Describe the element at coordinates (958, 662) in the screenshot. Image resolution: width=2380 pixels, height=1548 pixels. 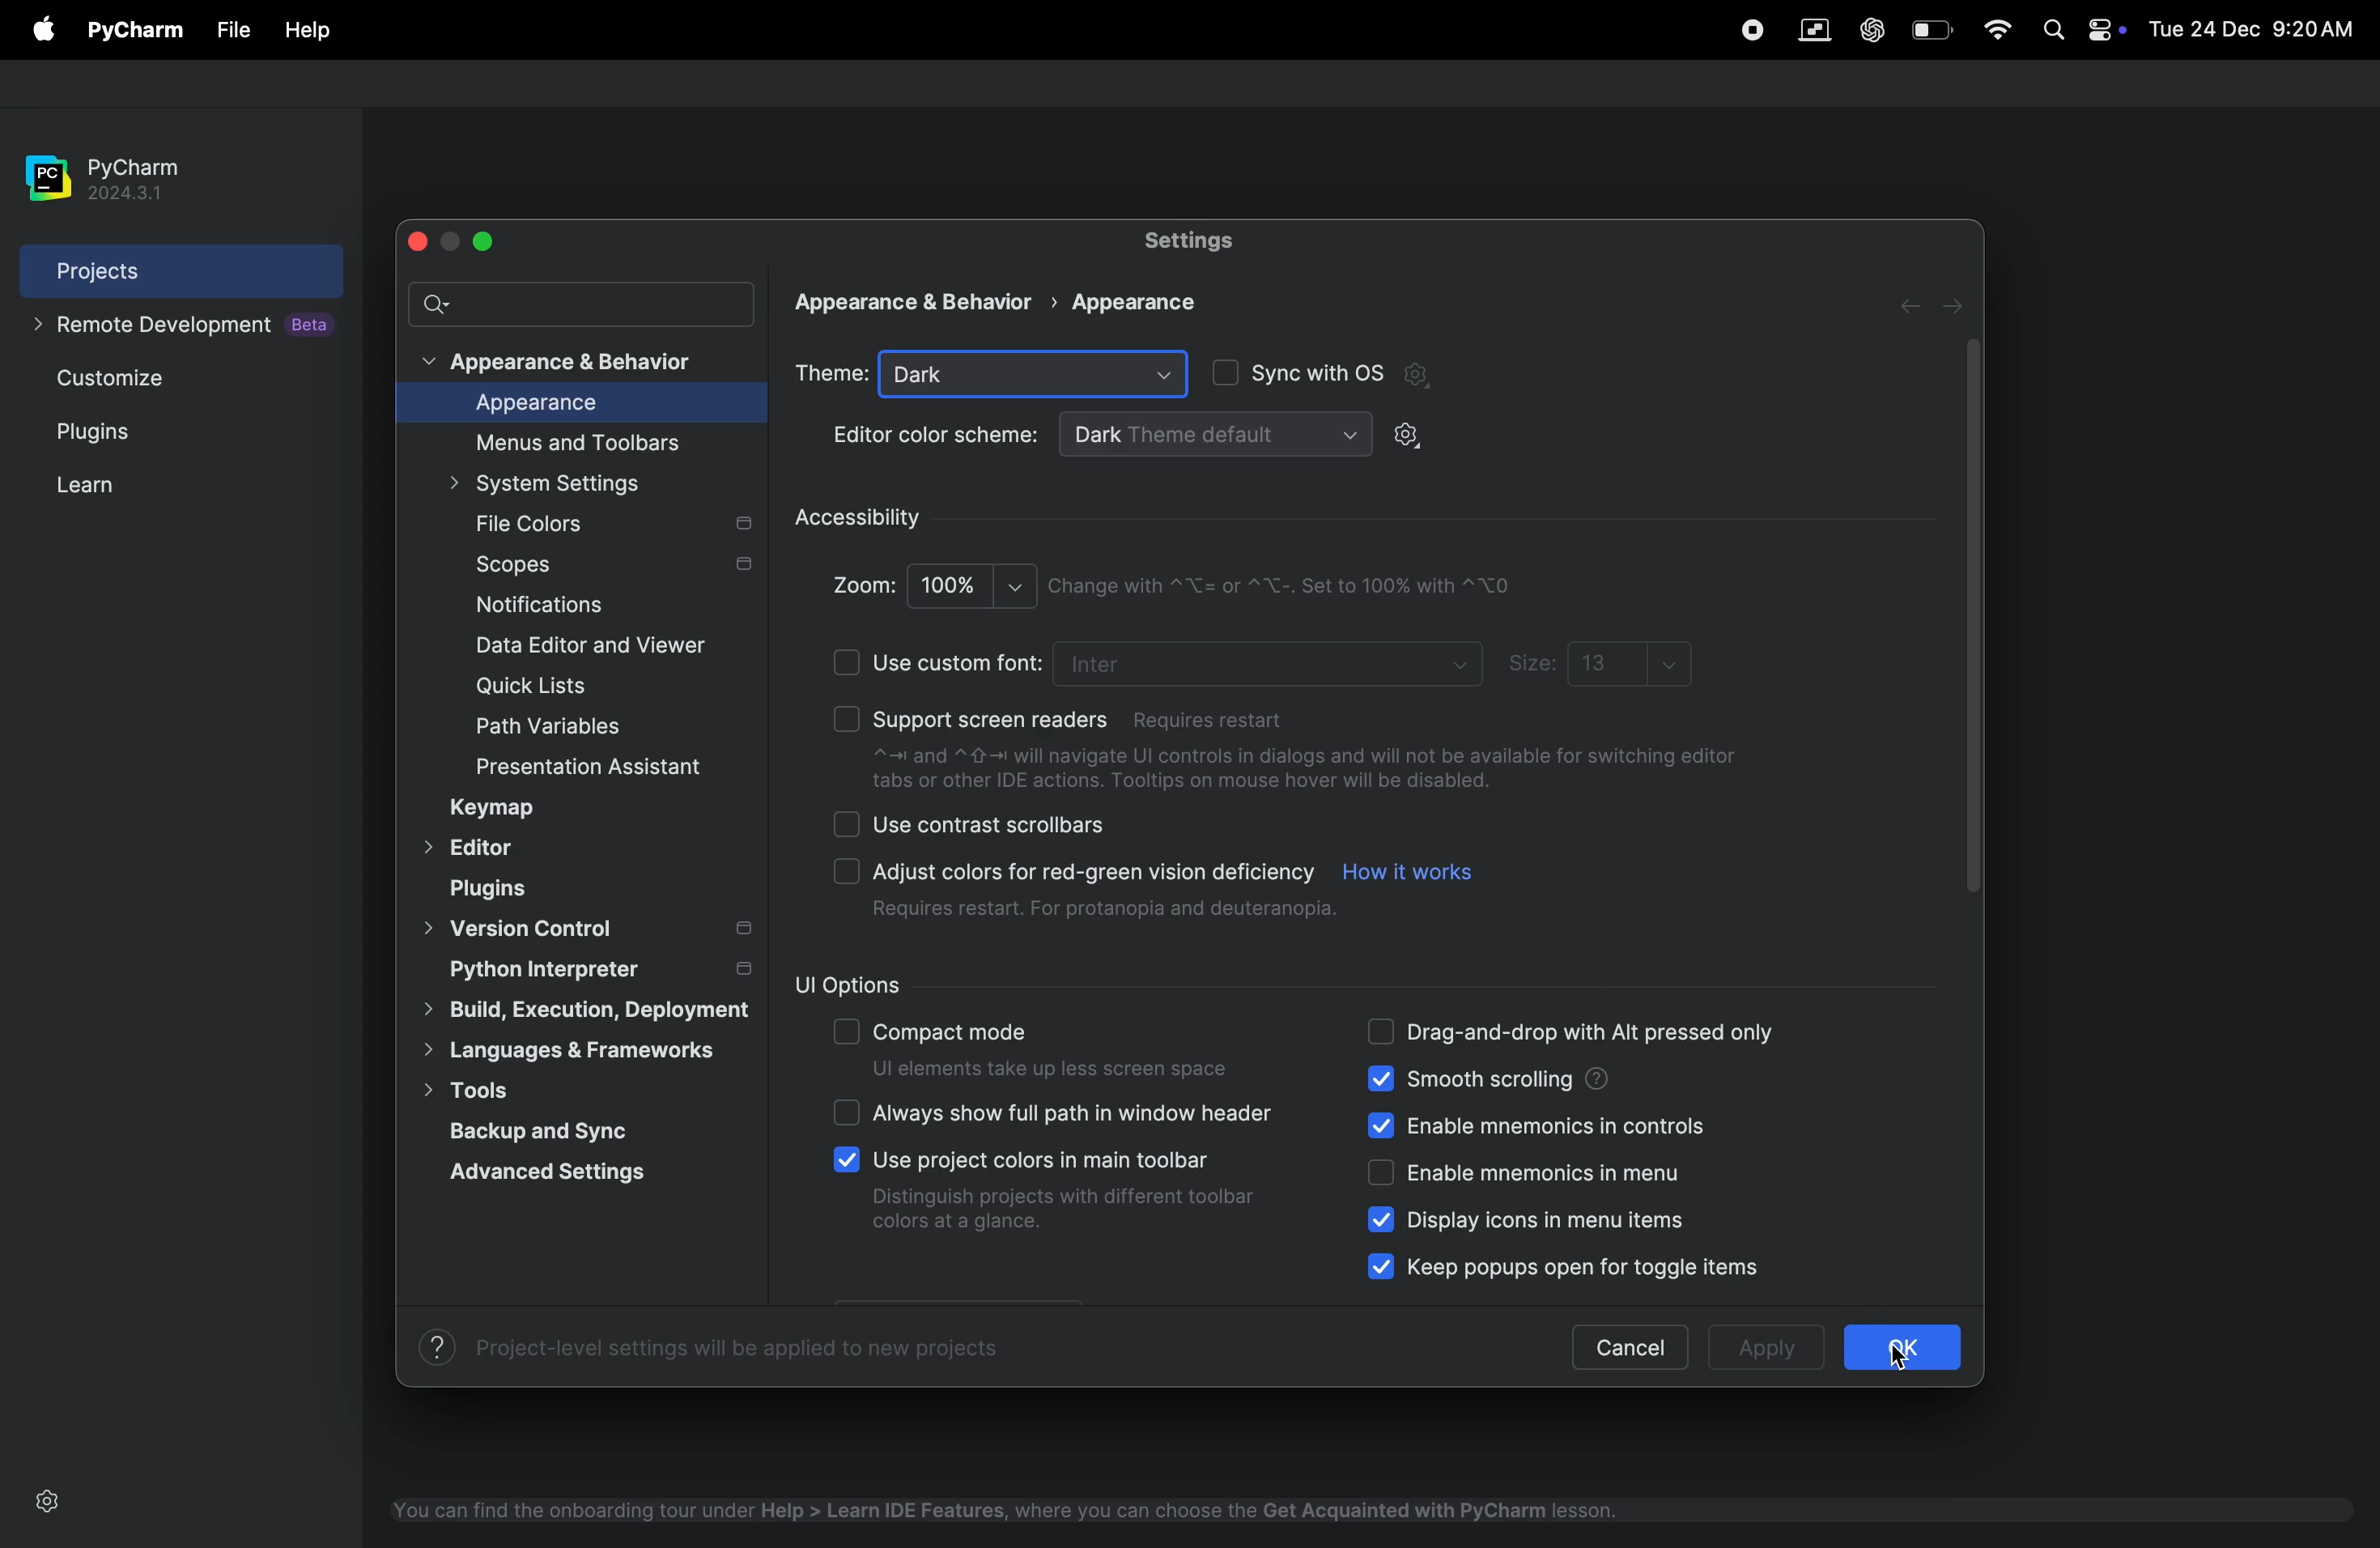
I see `use custom font` at that location.